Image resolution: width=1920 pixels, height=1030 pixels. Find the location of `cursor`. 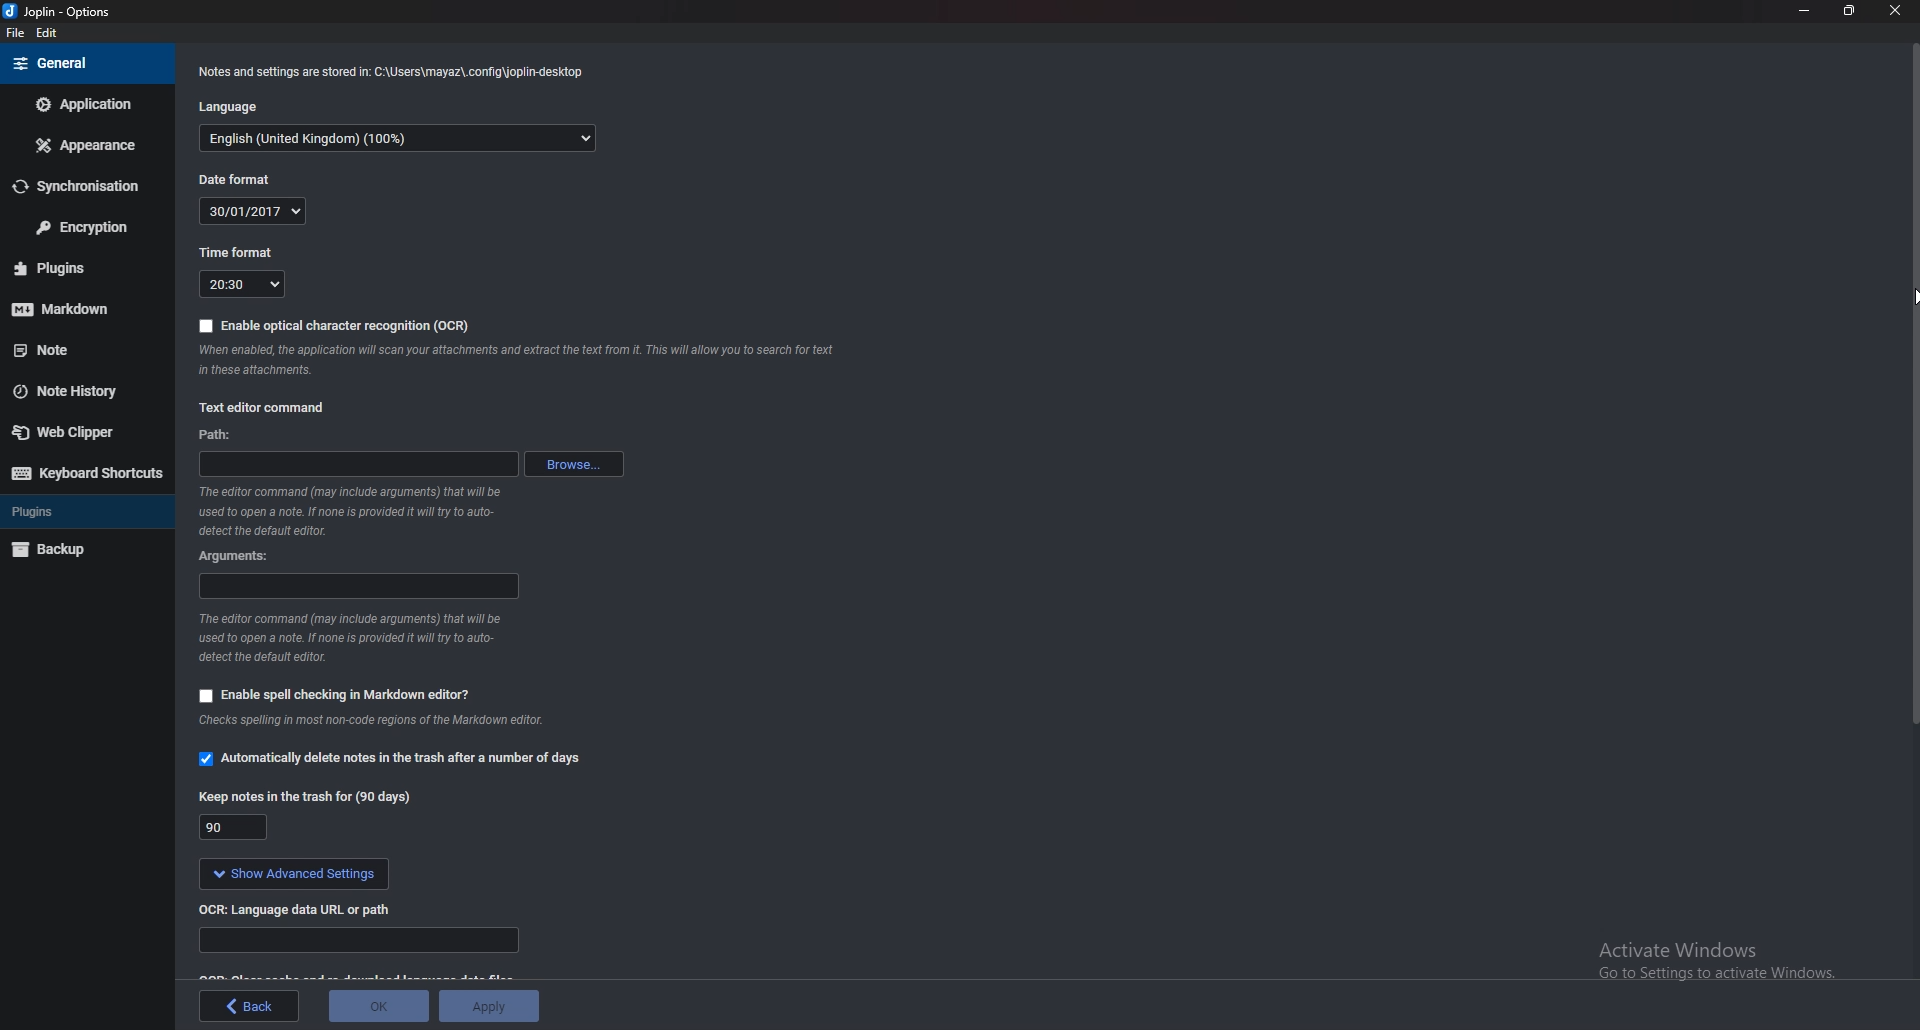

cursor is located at coordinates (1908, 300).